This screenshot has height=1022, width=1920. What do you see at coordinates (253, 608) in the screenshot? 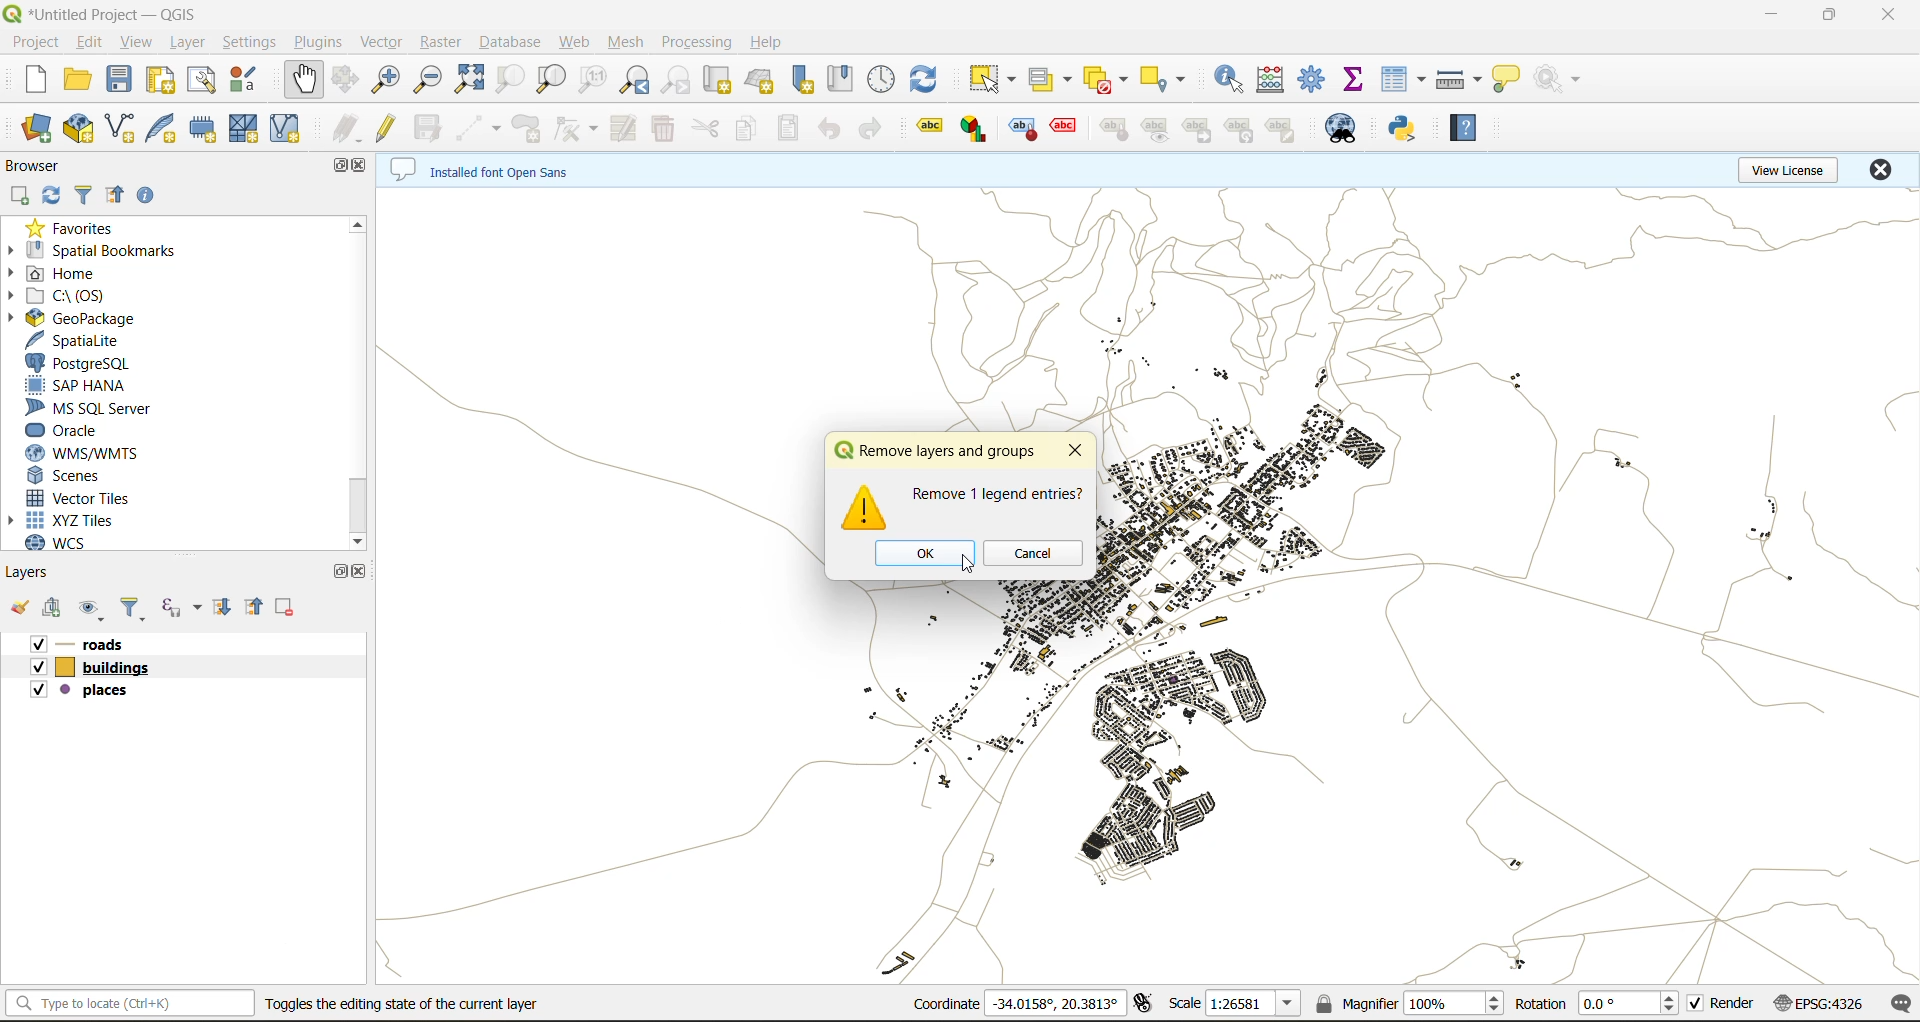
I see `collapse all` at bounding box center [253, 608].